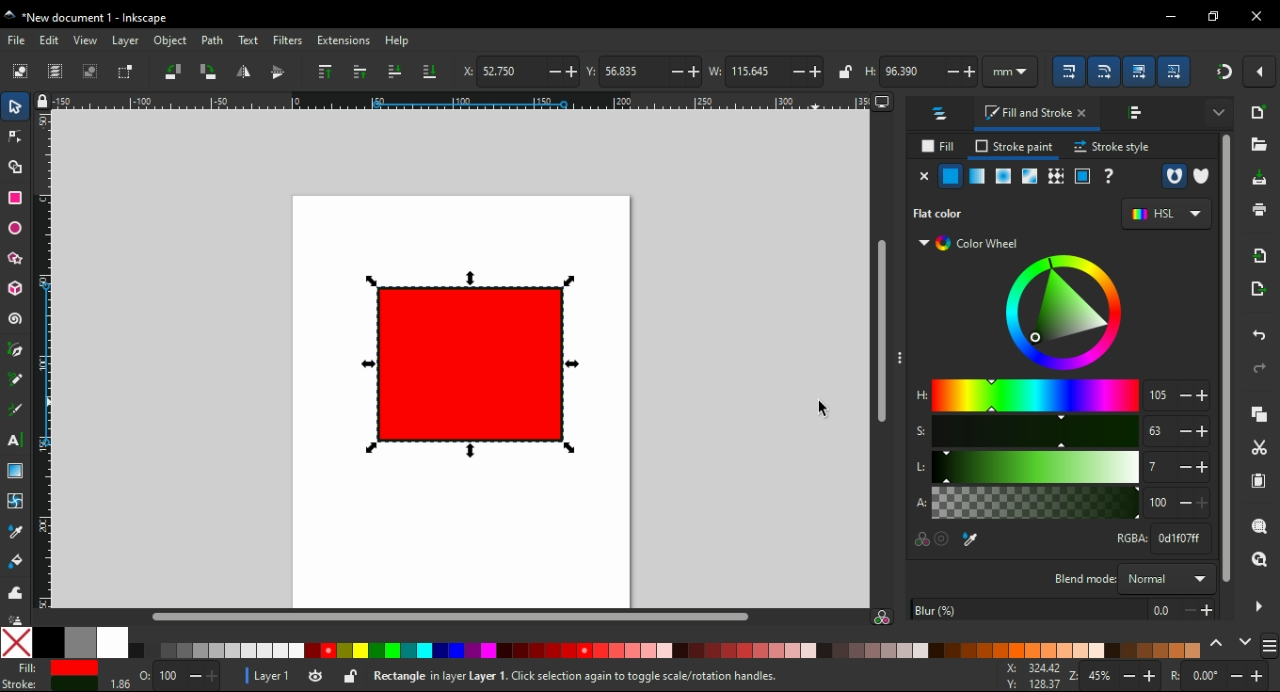 The width and height of the screenshot is (1280, 692). I want to click on scaling options, so click(1174, 71).